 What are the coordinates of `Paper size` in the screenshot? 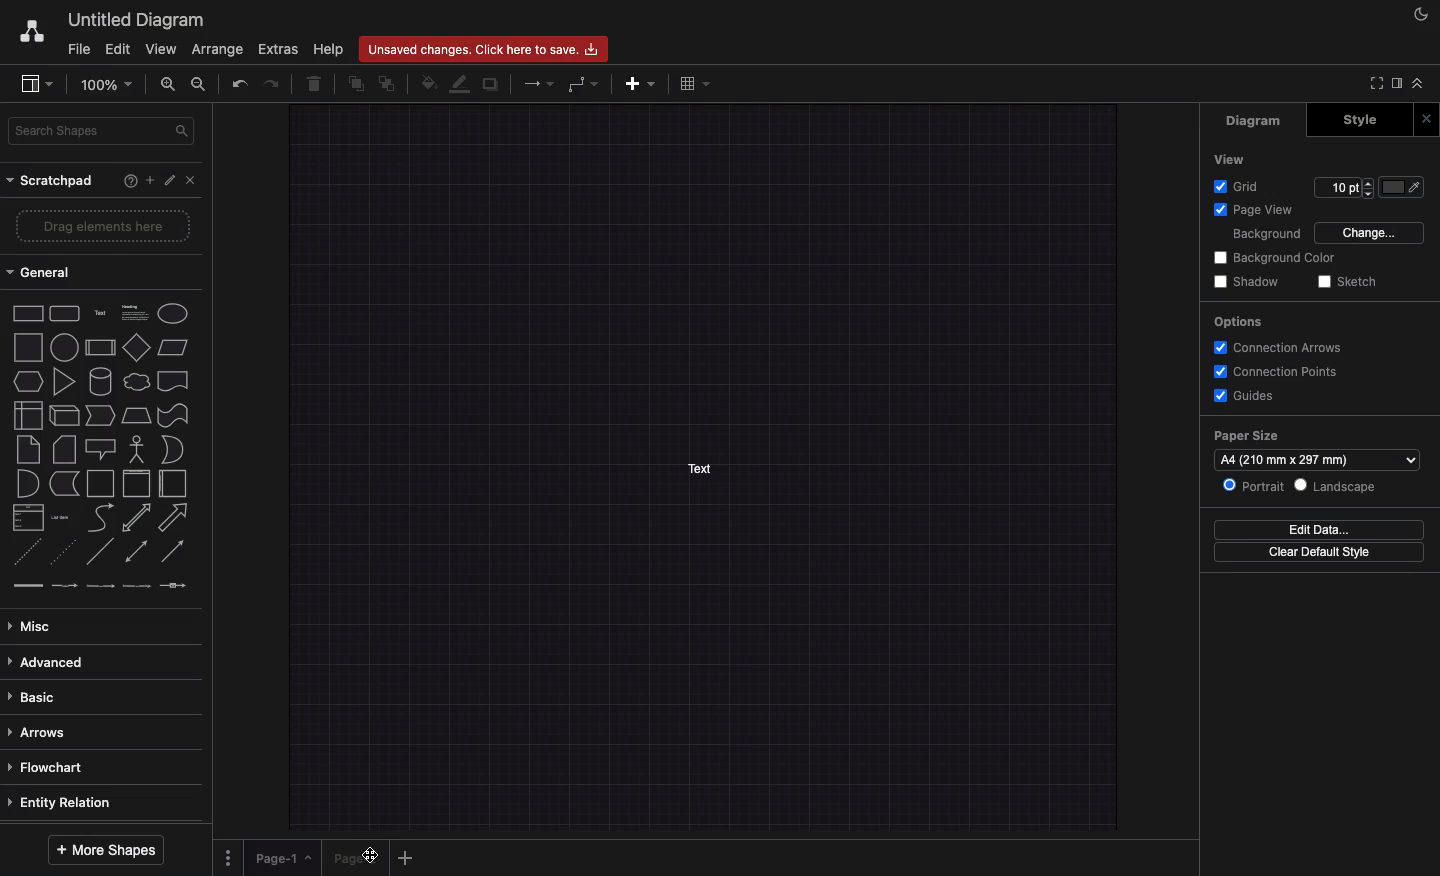 It's located at (1316, 451).